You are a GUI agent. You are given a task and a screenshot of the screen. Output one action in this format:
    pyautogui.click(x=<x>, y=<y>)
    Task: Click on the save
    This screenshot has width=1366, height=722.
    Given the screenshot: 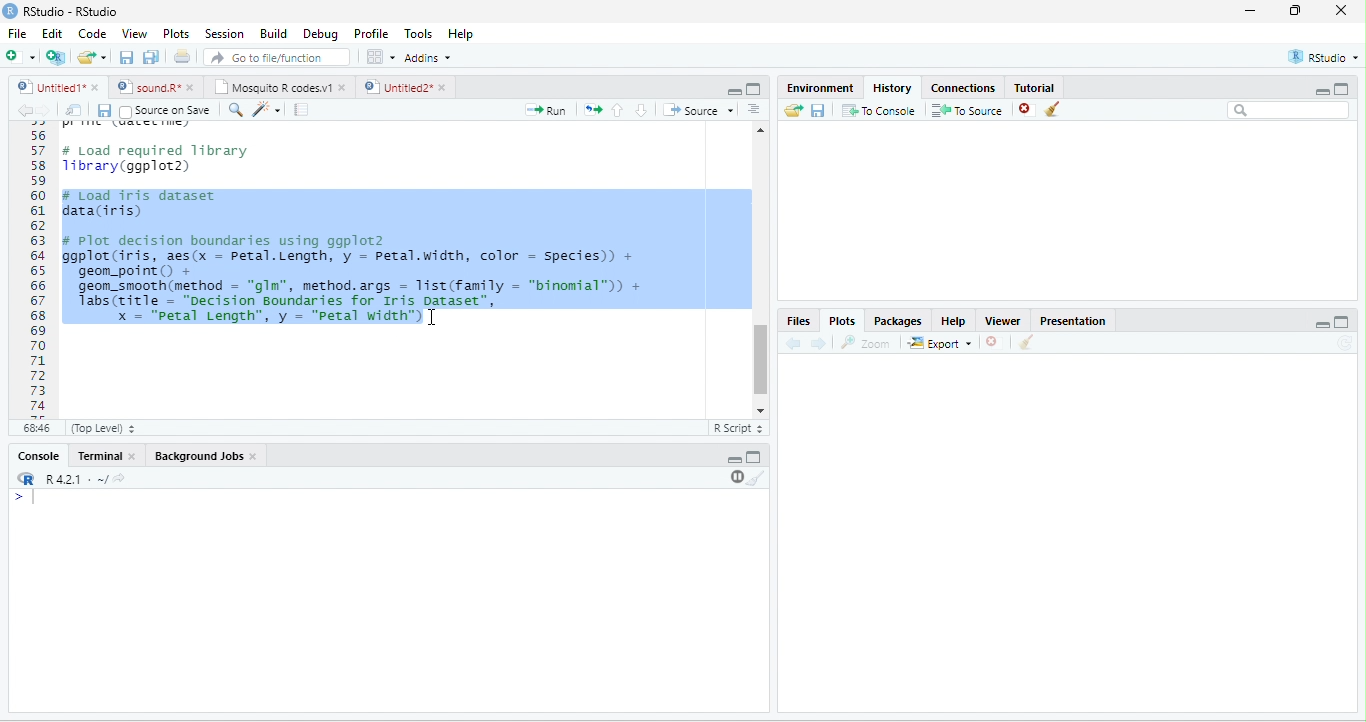 What is the action you would take?
    pyautogui.click(x=126, y=57)
    